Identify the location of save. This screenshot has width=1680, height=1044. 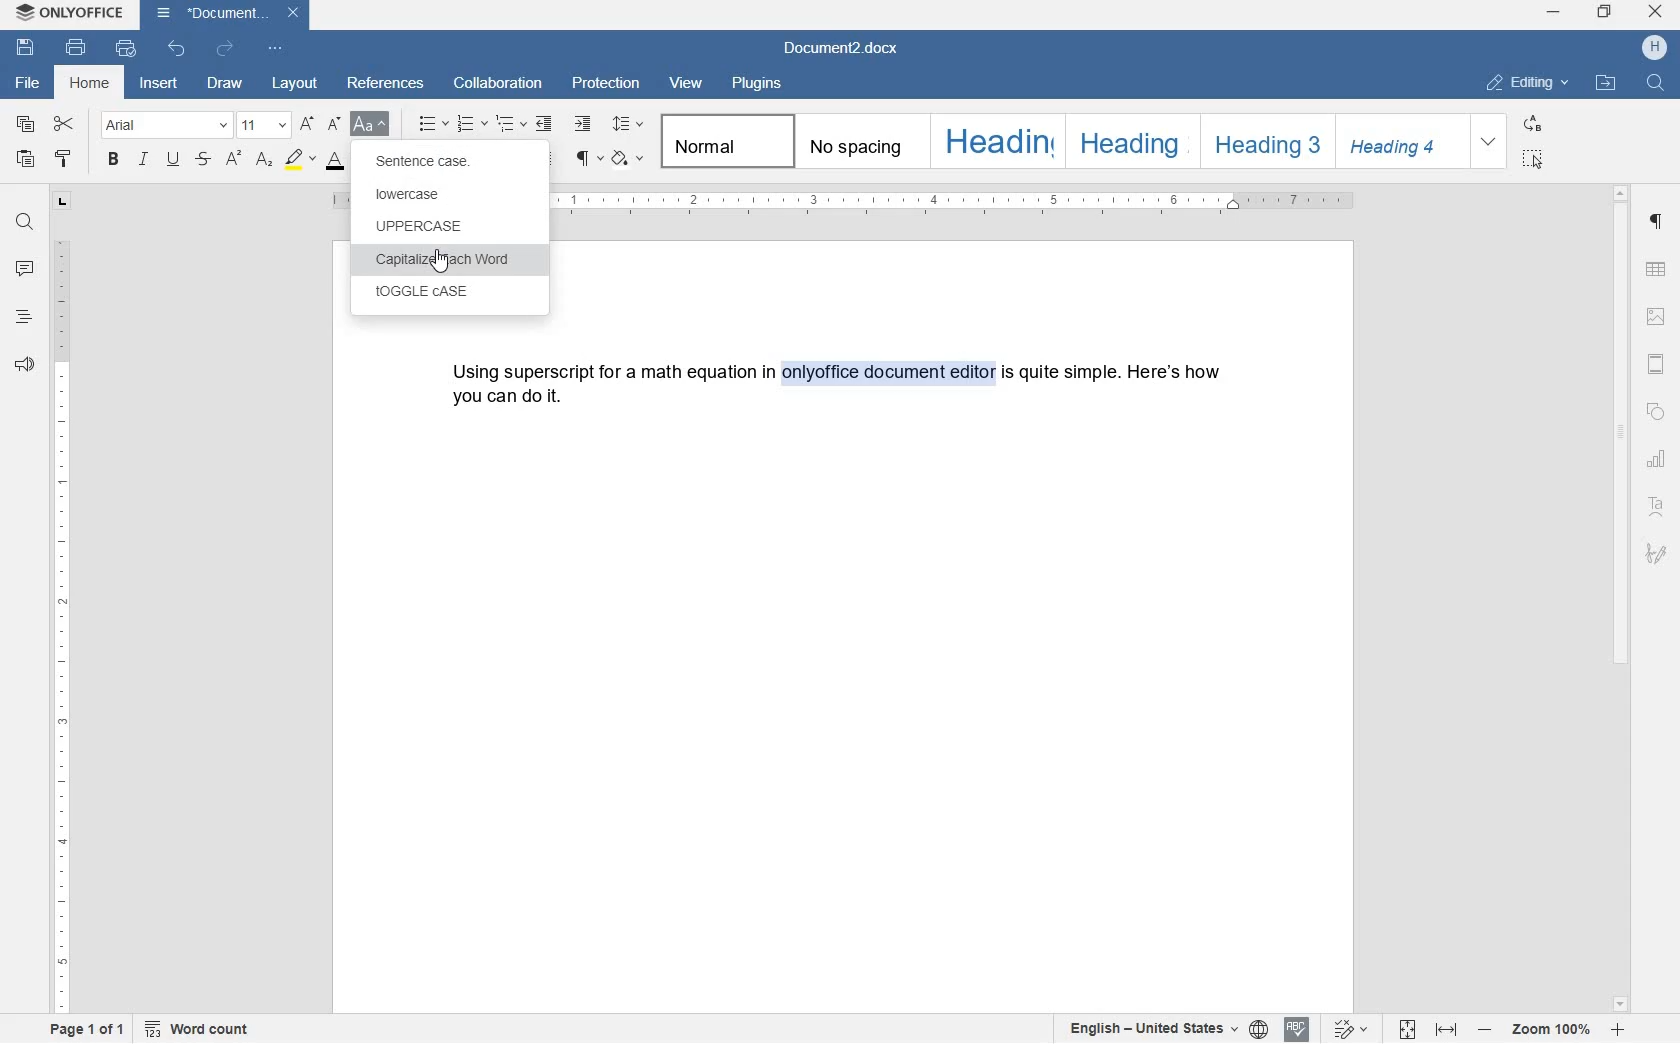
(28, 48).